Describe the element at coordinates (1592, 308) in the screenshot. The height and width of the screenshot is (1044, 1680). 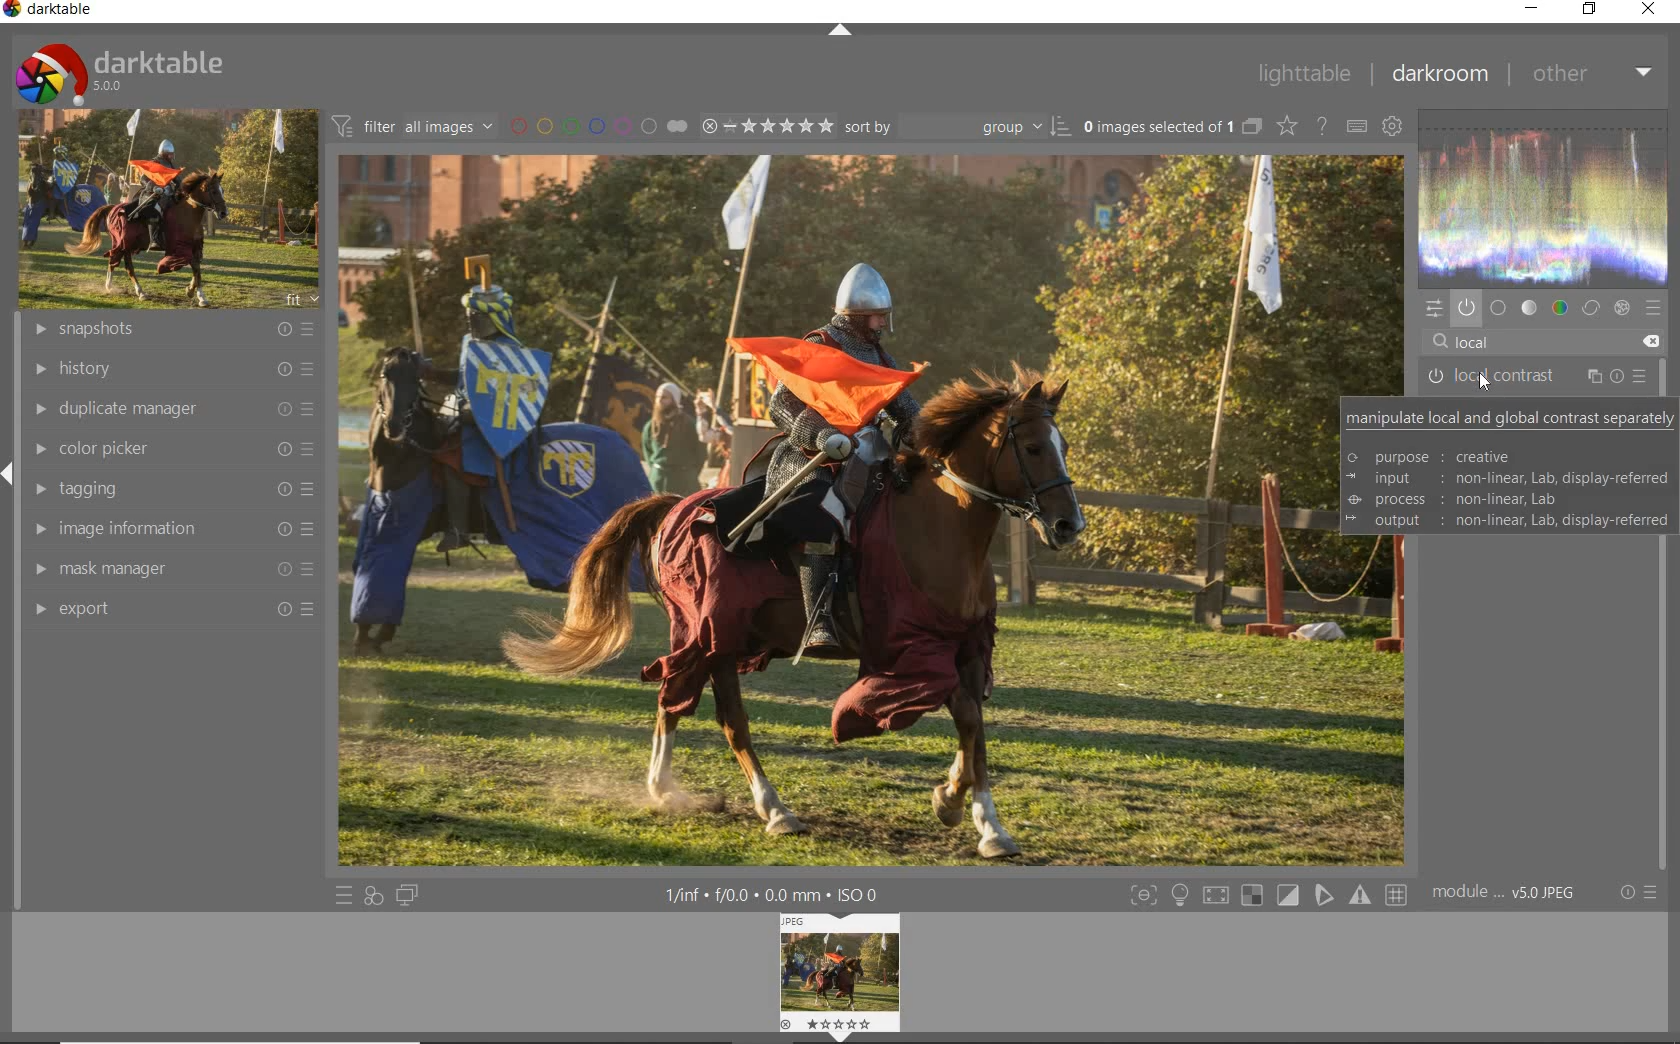
I see `correct` at that location.